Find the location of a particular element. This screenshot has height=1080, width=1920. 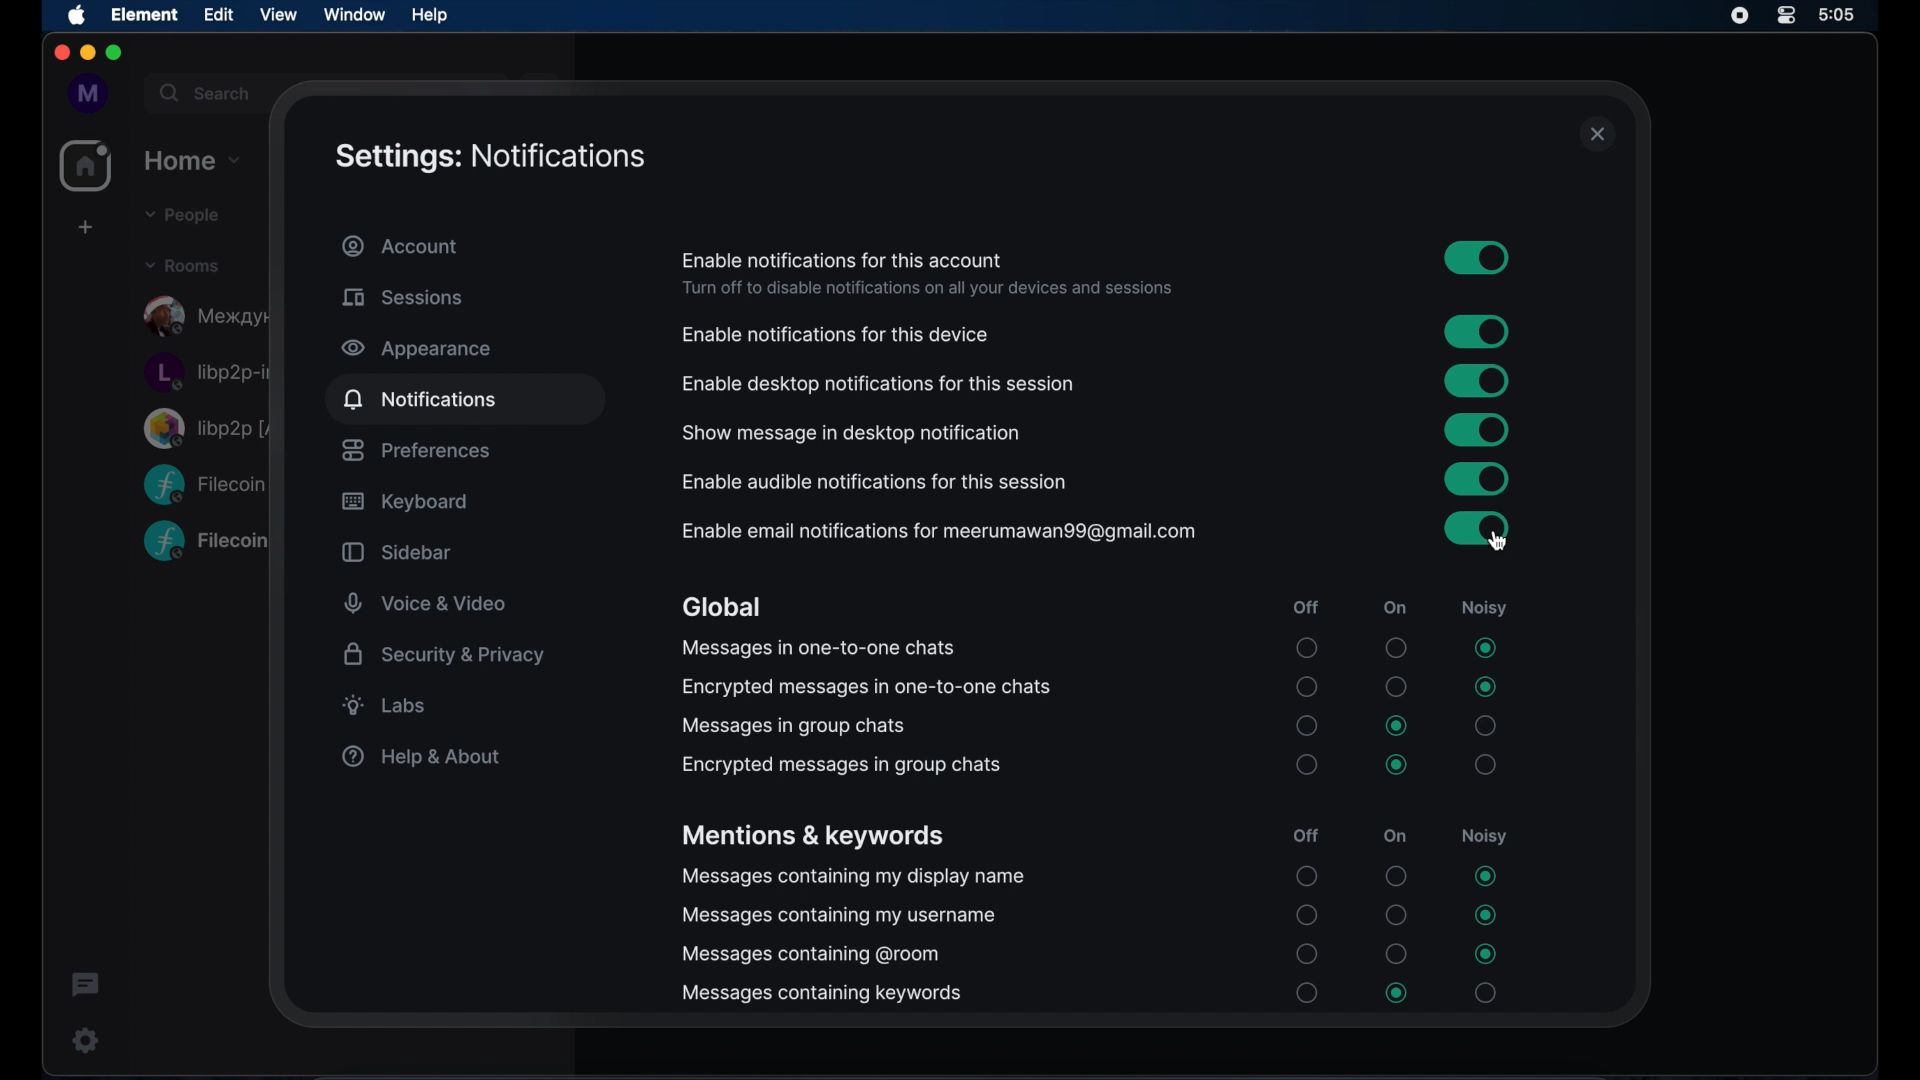

global is located at coordinates (721, 608).